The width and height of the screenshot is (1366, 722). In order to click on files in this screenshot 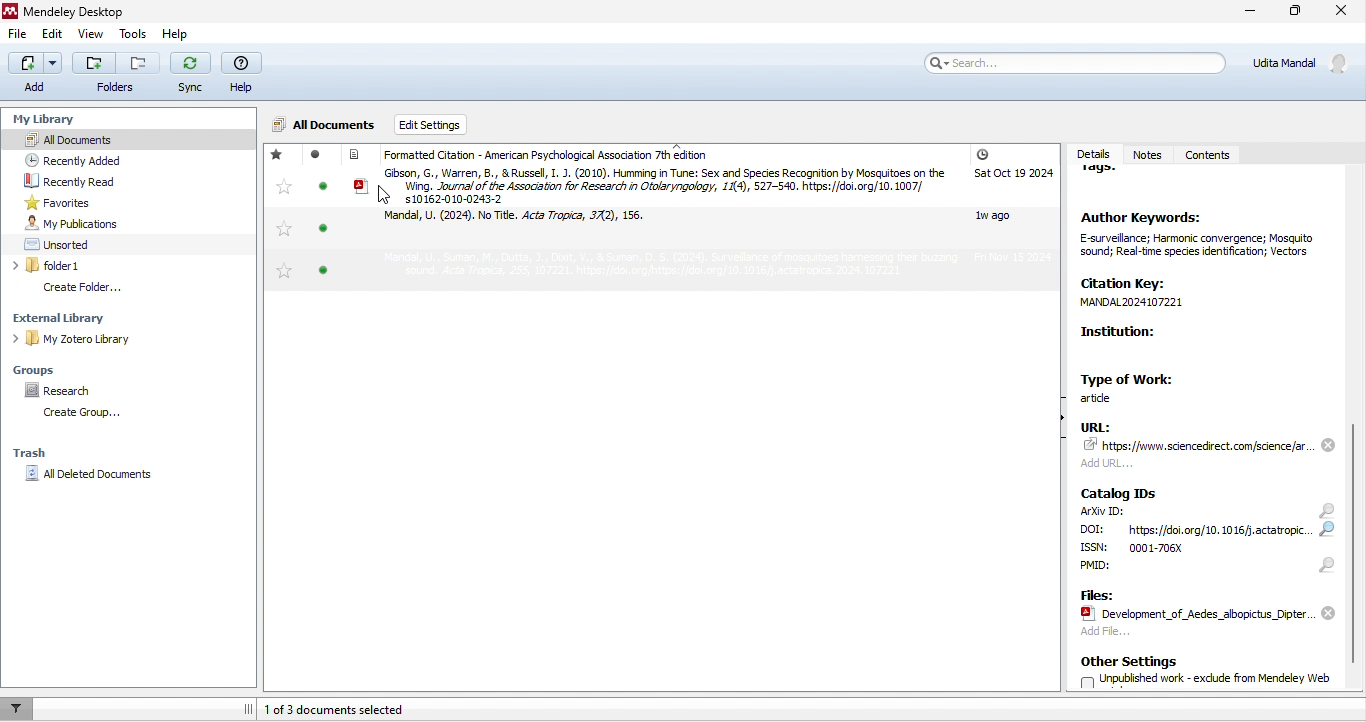, I will do `click(1104, 594)`.